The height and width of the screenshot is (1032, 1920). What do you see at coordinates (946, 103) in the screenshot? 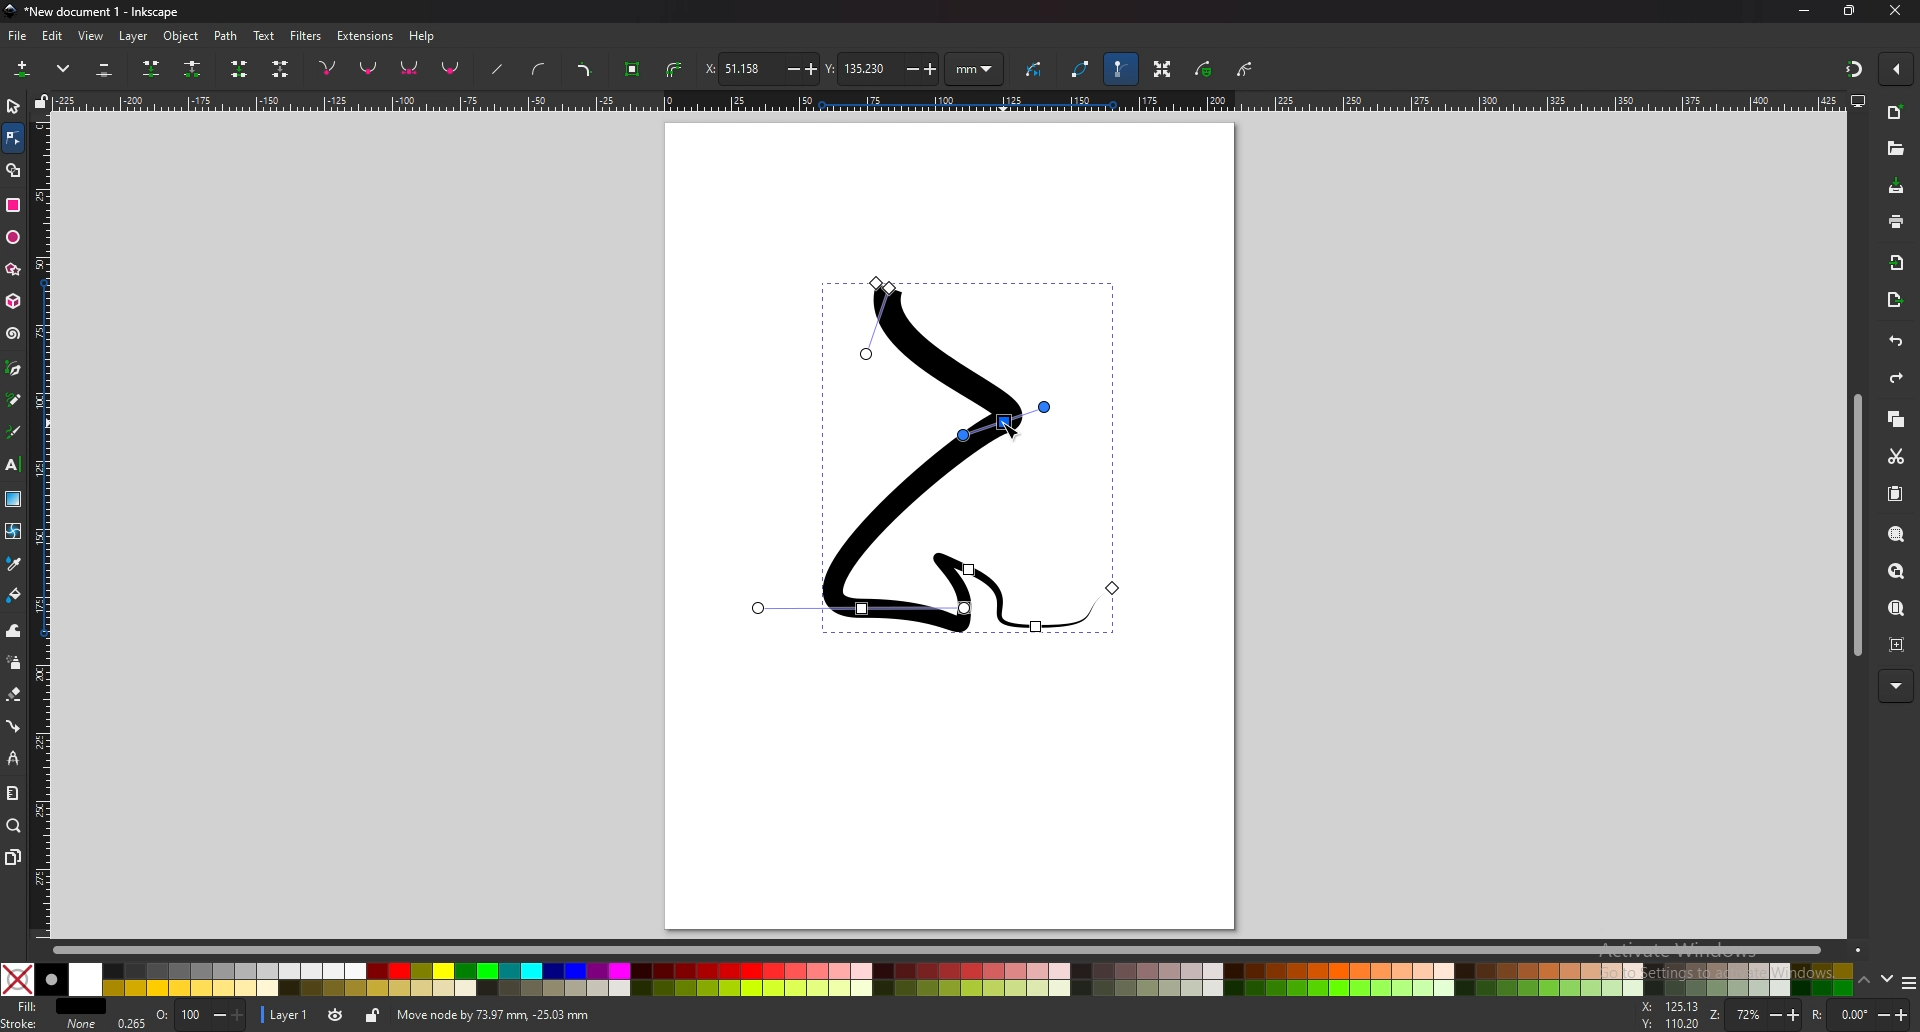
I see `horizontal scale` at bounding box center [946, 103].